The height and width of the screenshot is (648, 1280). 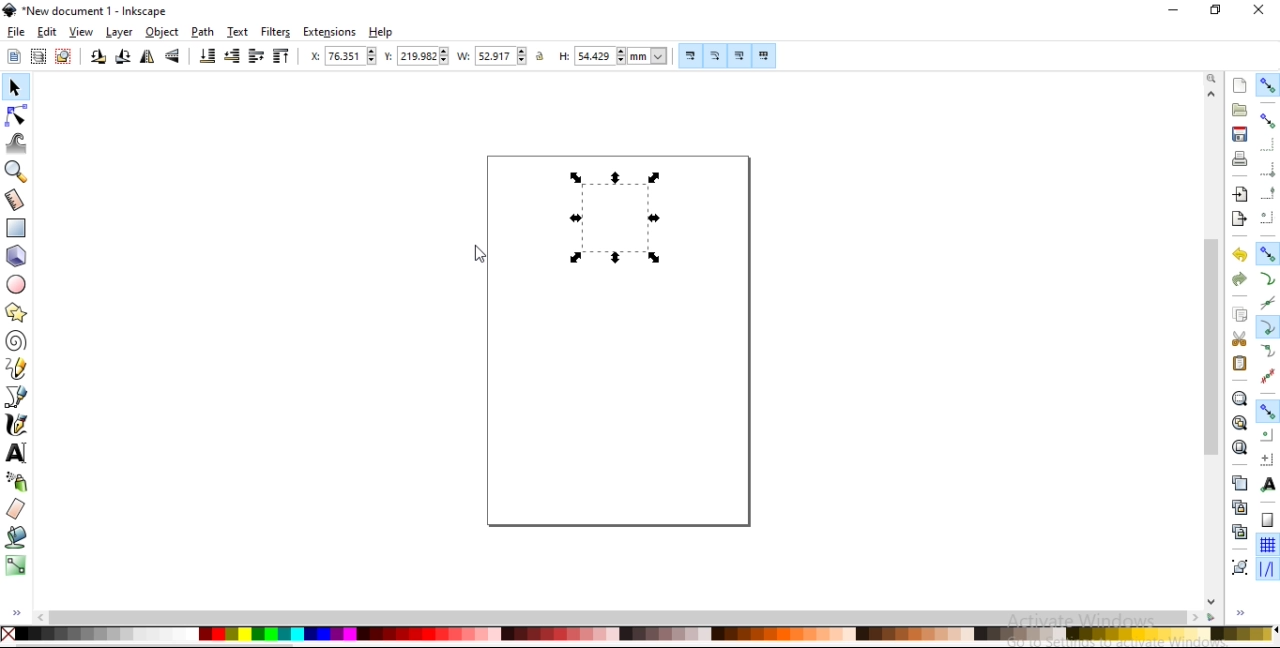 What do you see at coordinates (162, 32) in the screenshot?
I see `object` at bounding box center [162, 32].